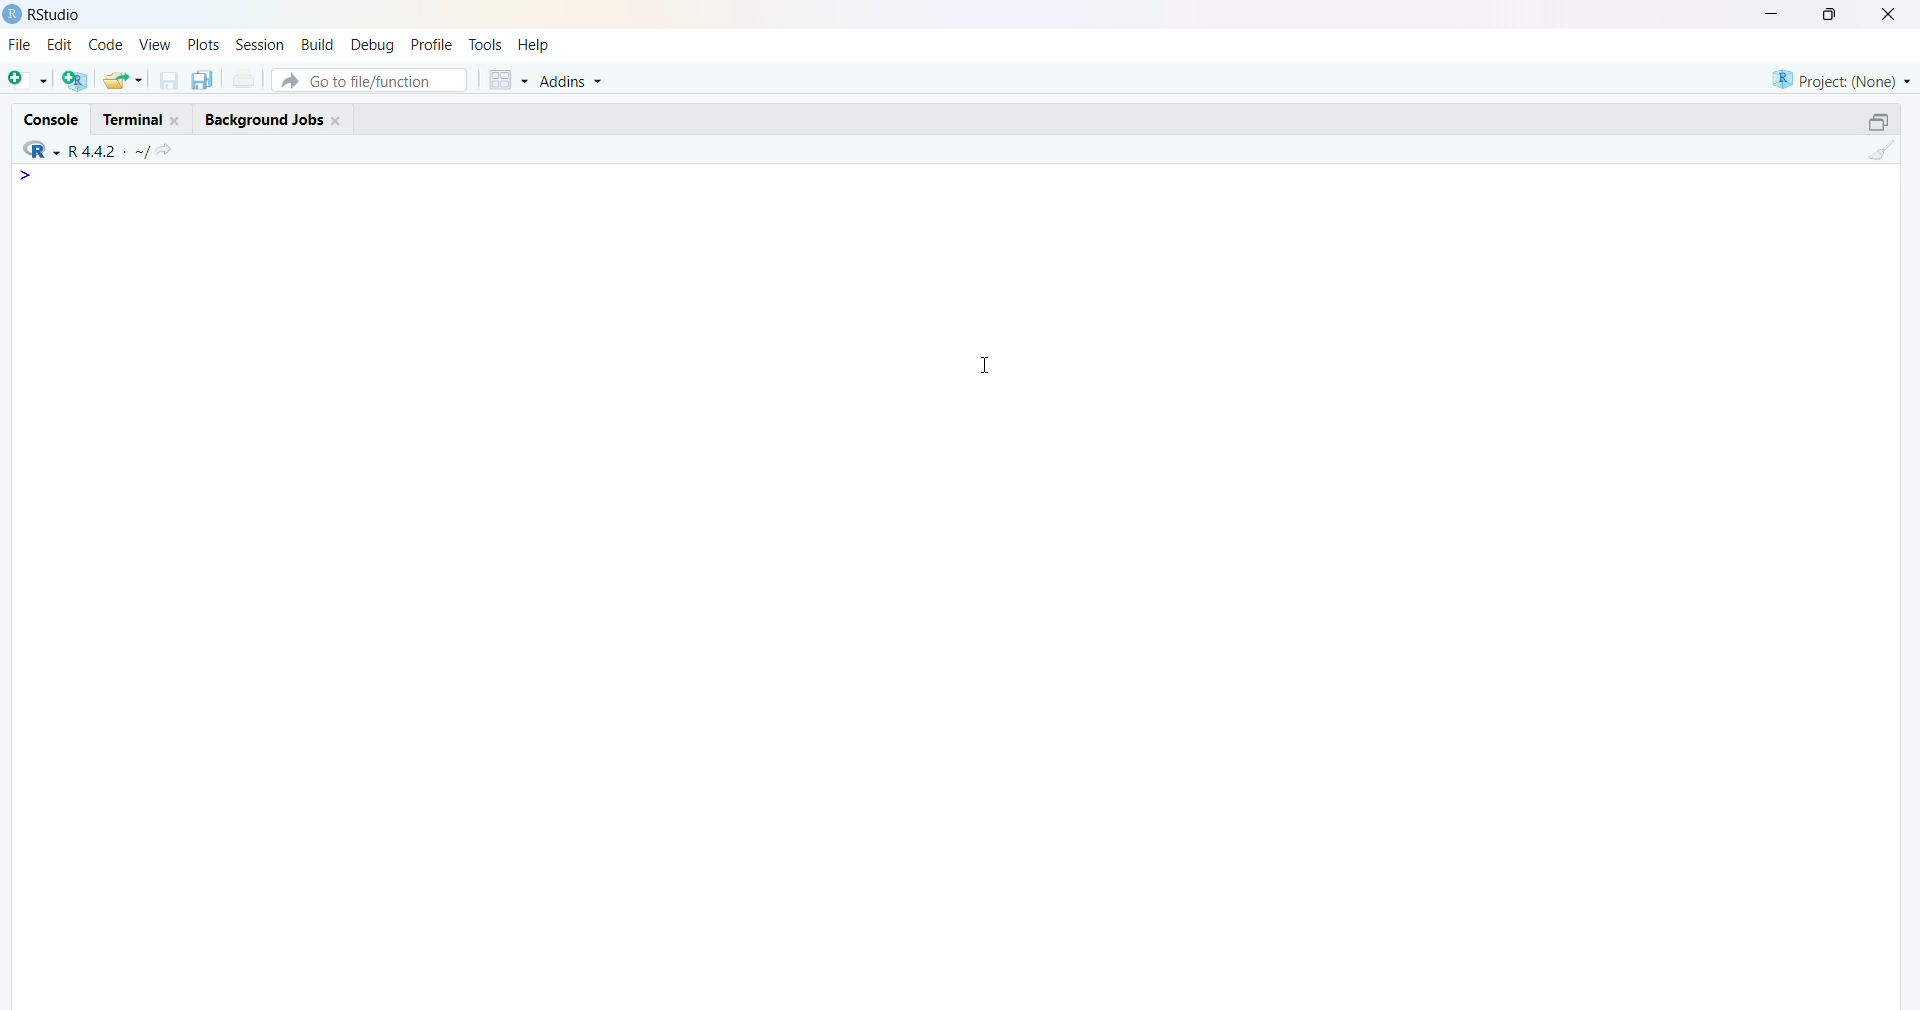 This screenshot has width=1920, height=1010. Describe the element at coordinates (1841, 81) in the screenshot. I see `Project: (none)` at that location.